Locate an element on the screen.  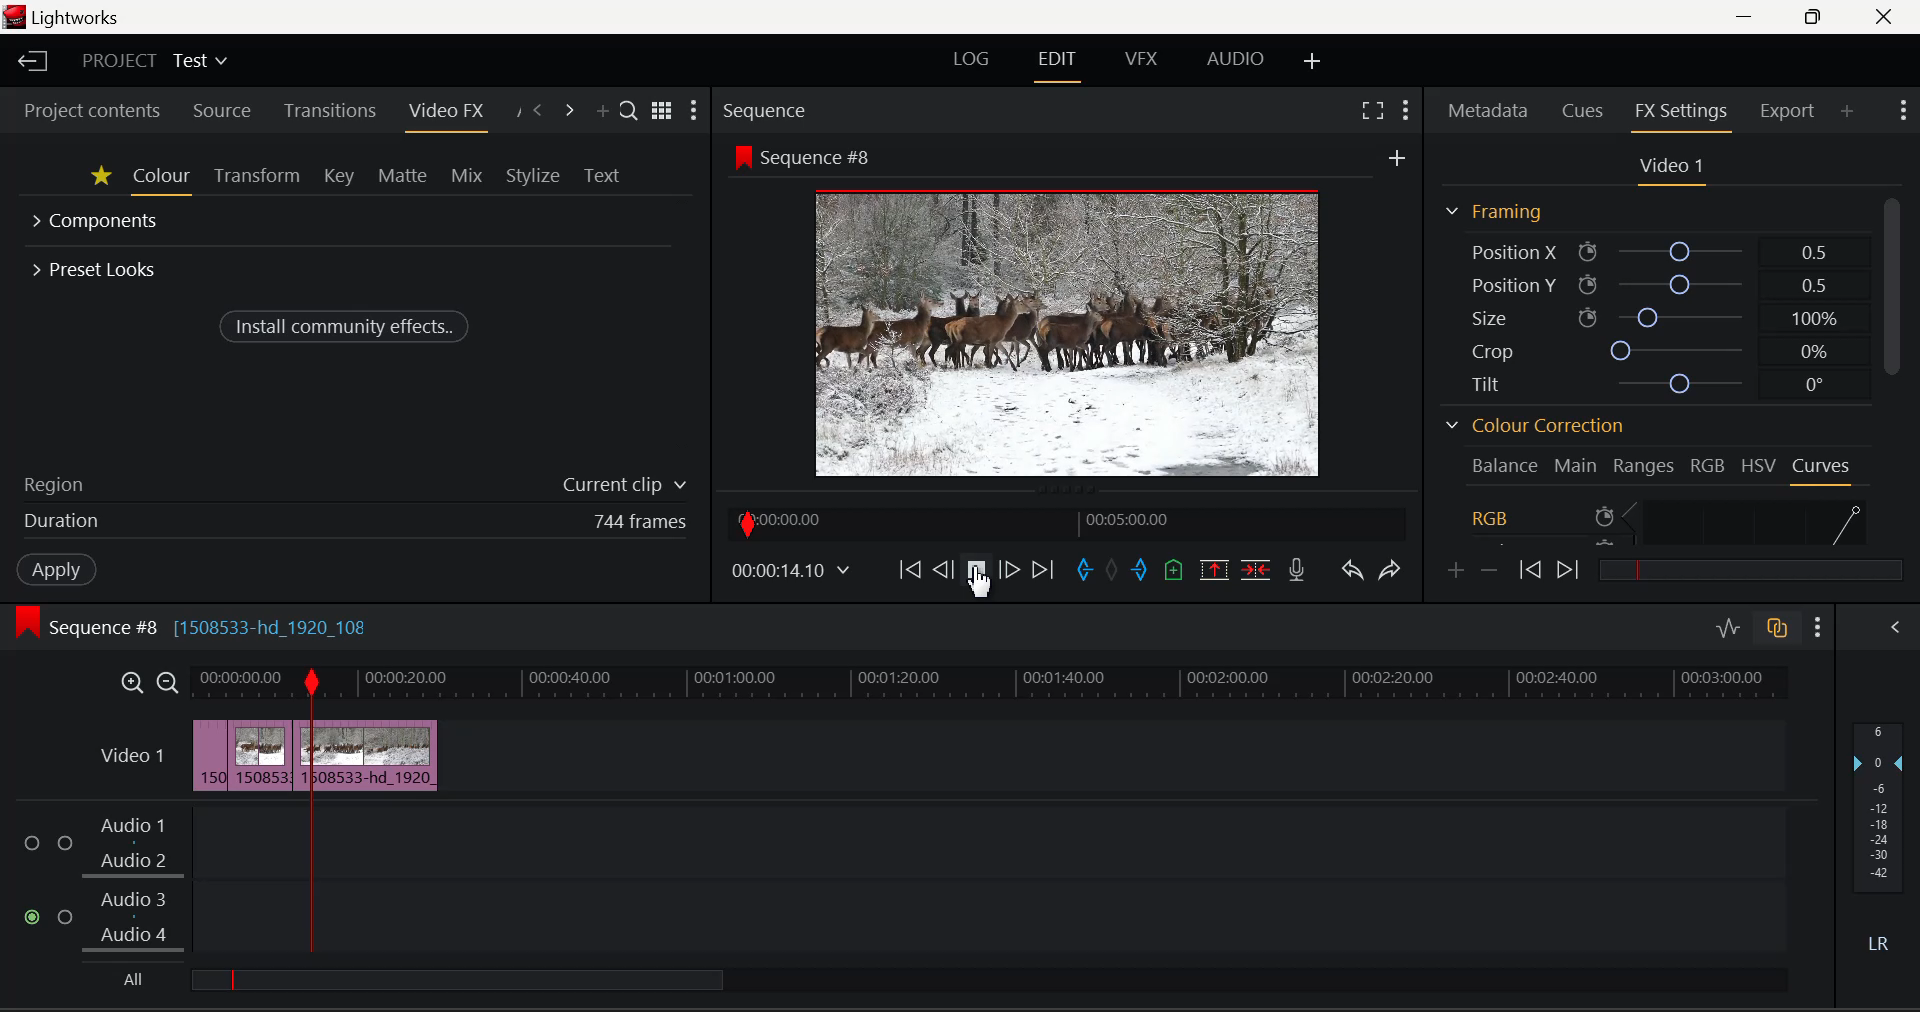
Transitions is located at coordinates (329, 110).